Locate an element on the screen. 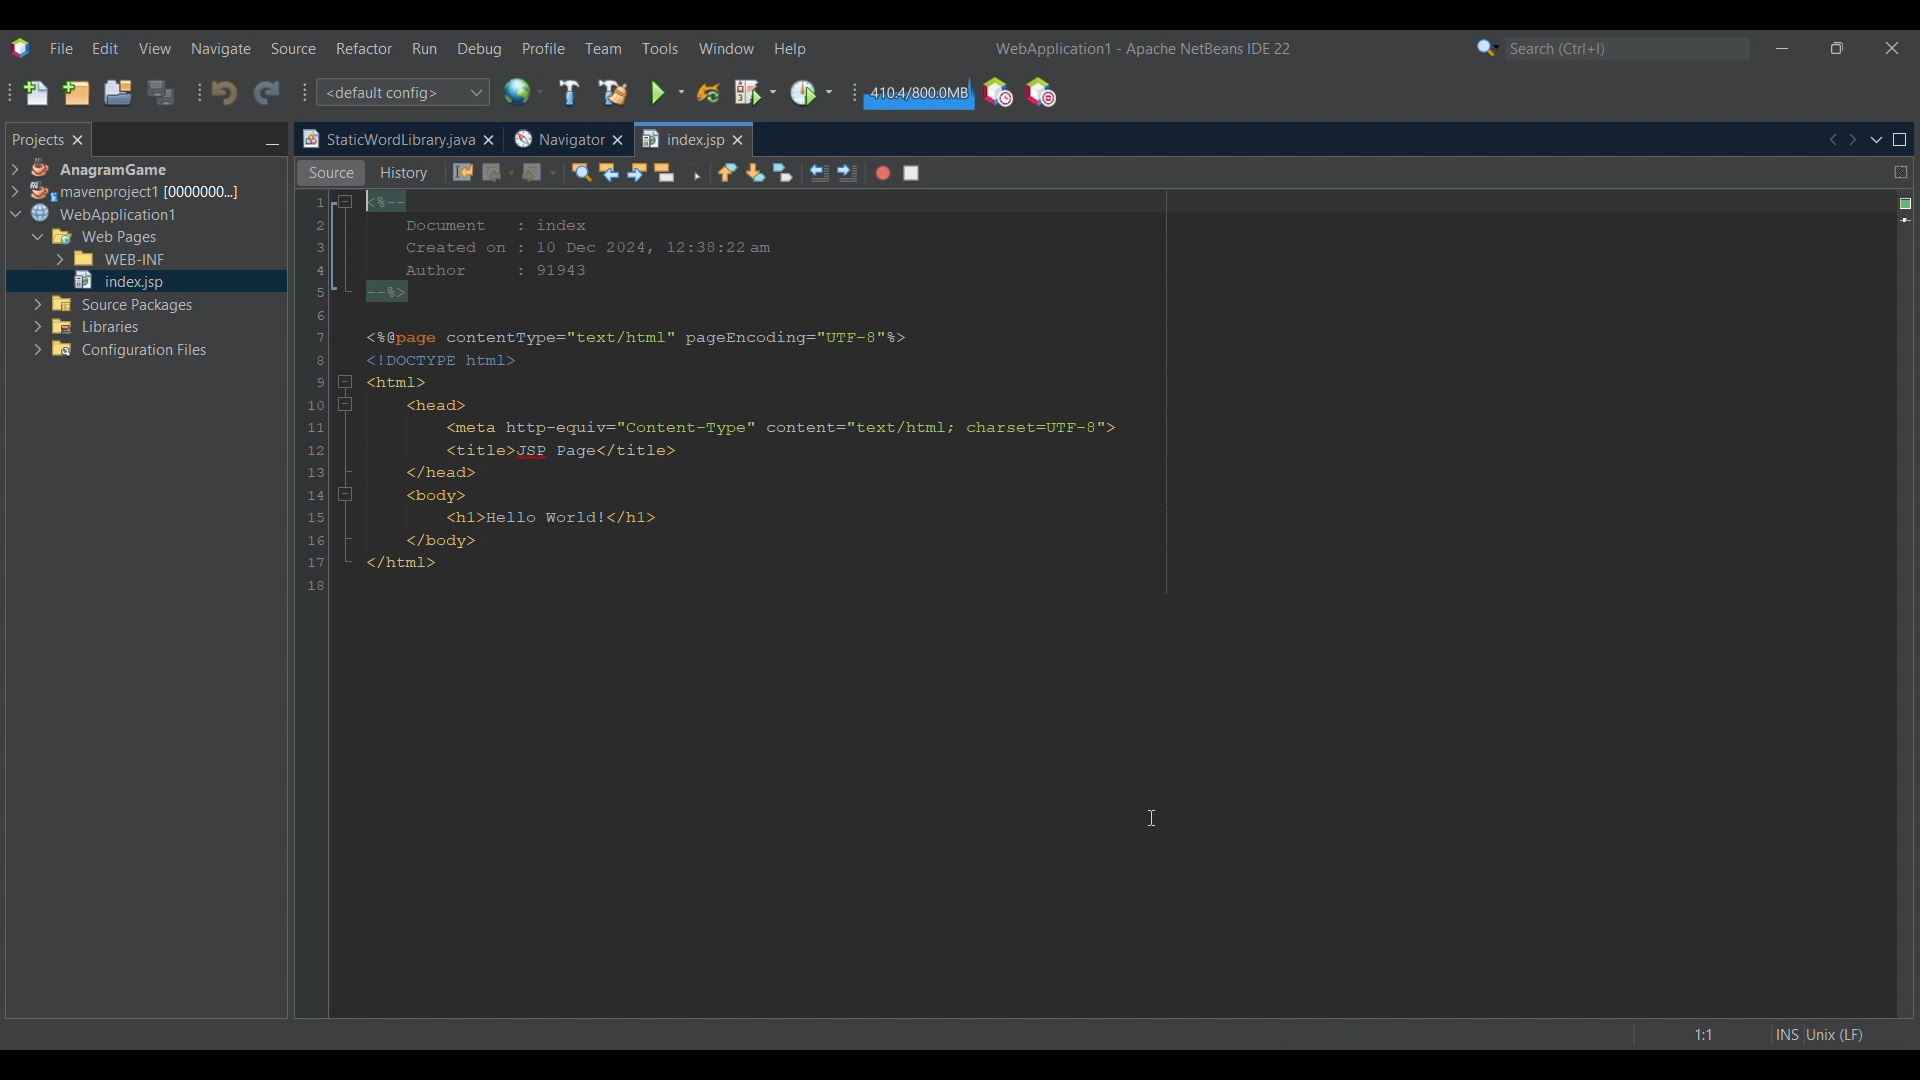  Debug menu is located at coordinates (480, 49).